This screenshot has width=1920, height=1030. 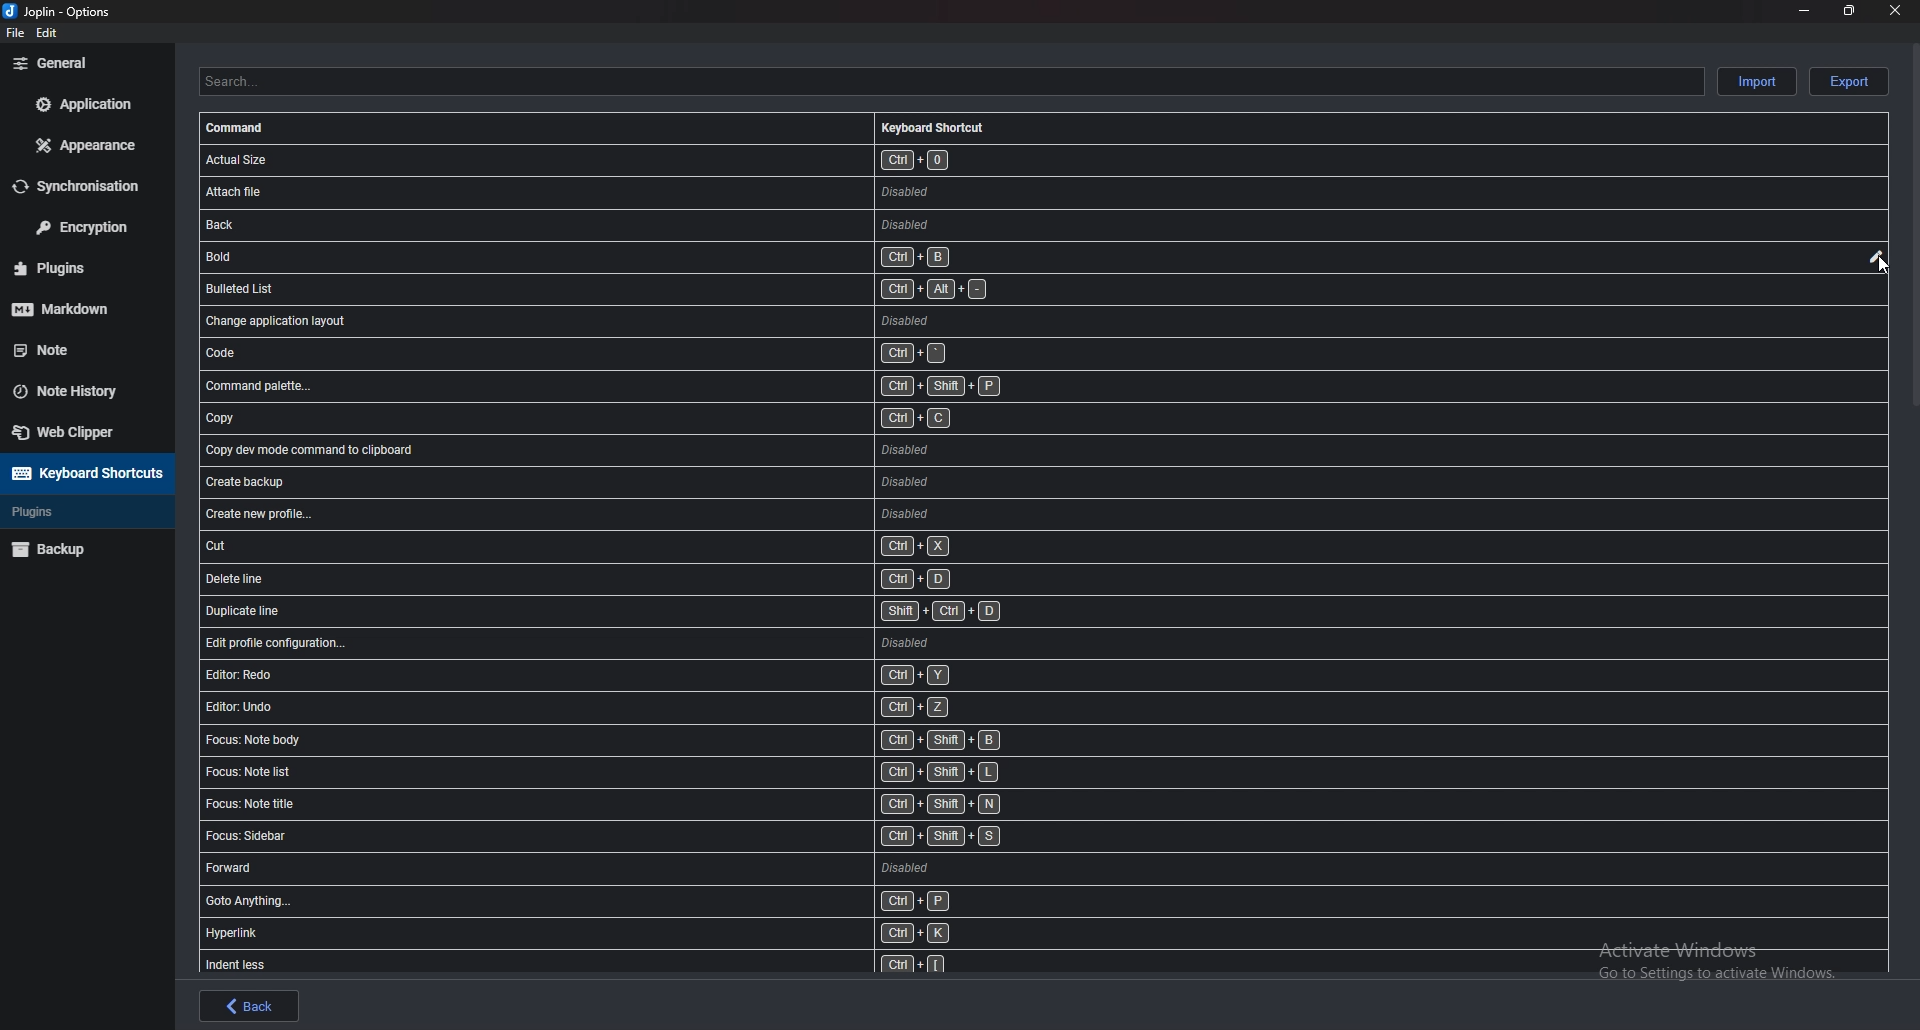 I want to click on Note, so click(x=74, y=347).